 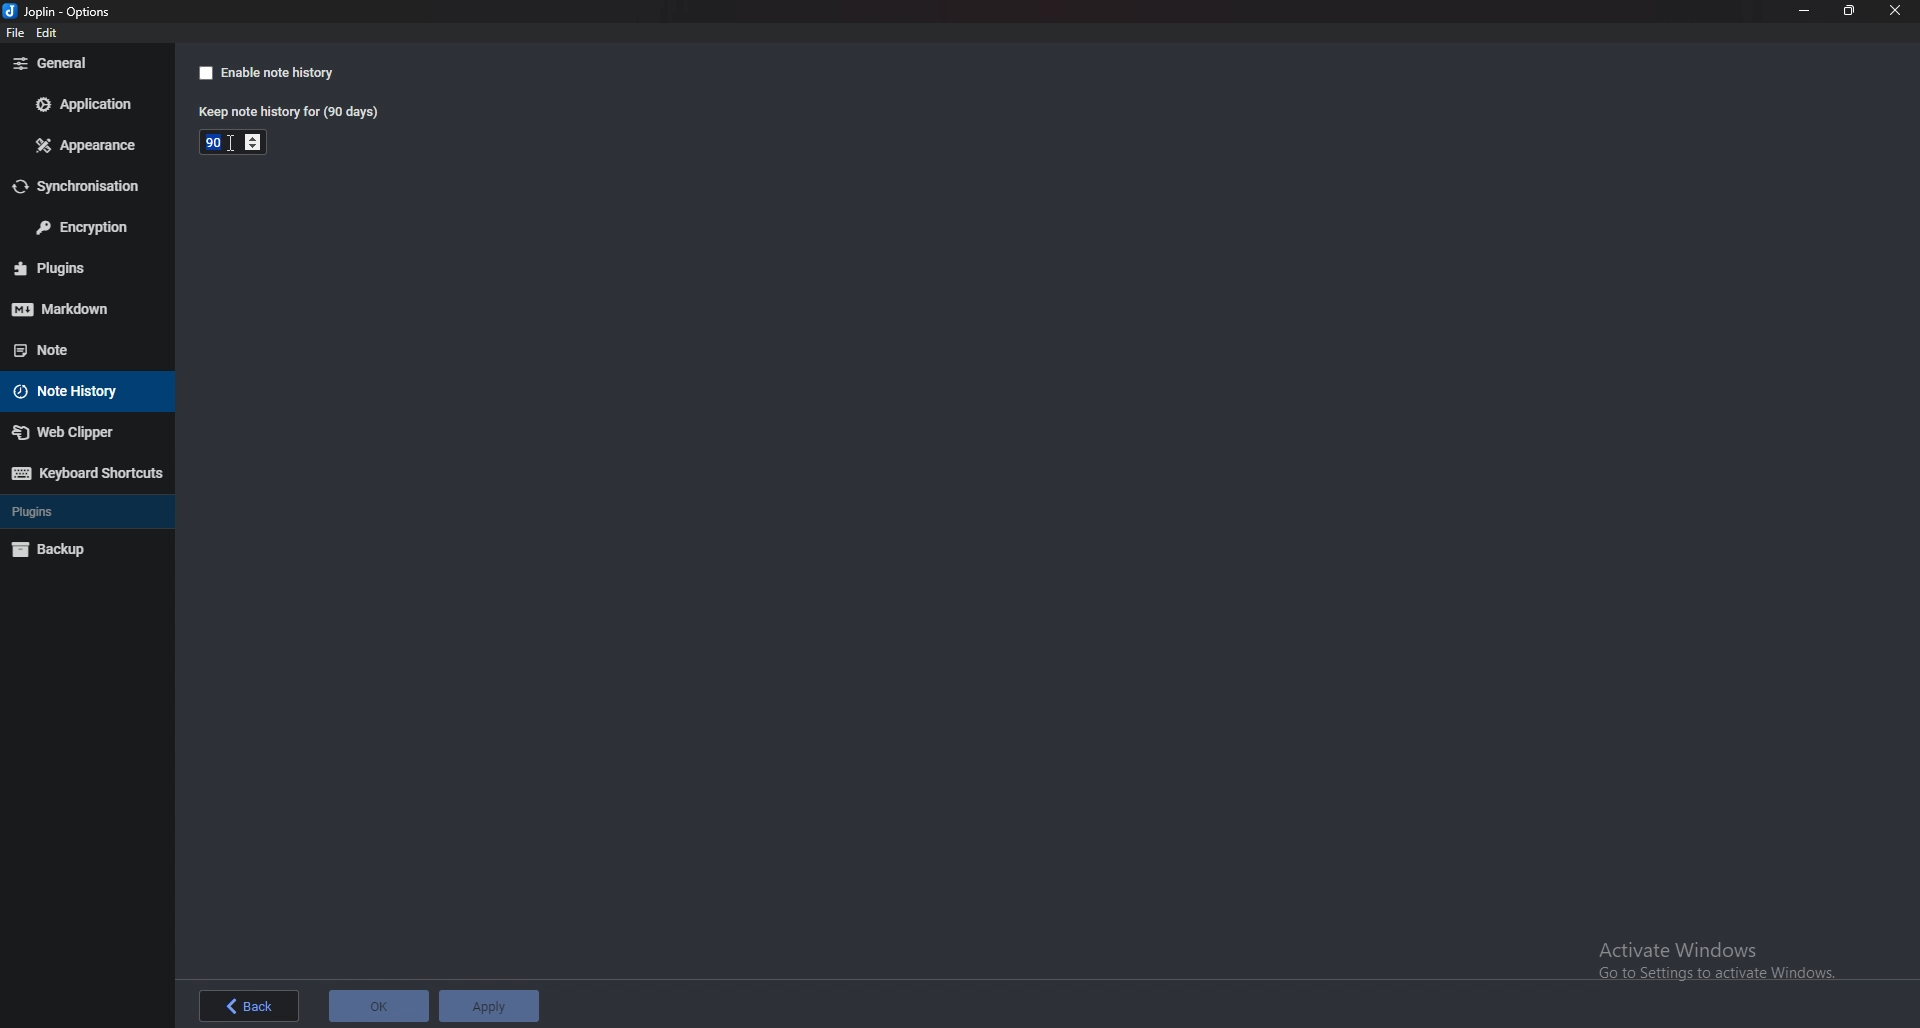 What do you see at coordinates (214, 143) in the screenshot?
I see `duration` at bounding box center [214, 143].